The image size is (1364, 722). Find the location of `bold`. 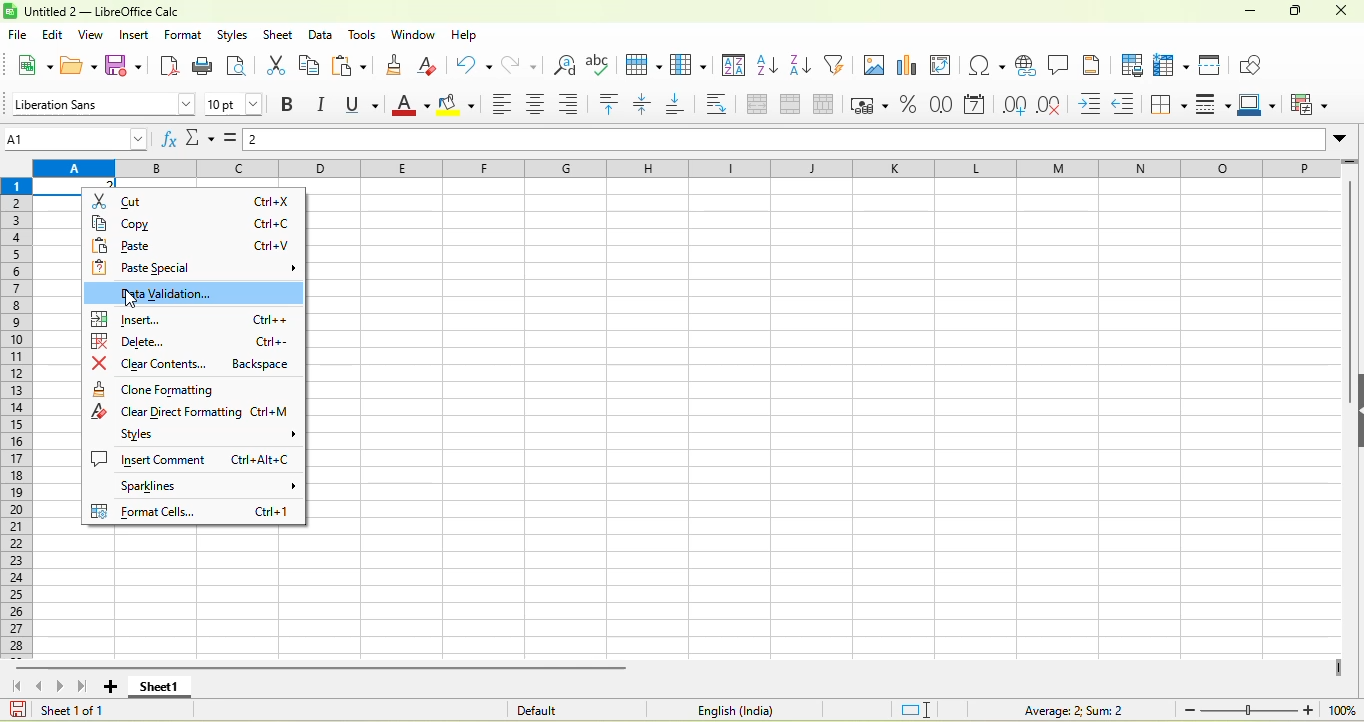

bold is located at coordinates (289, 106).